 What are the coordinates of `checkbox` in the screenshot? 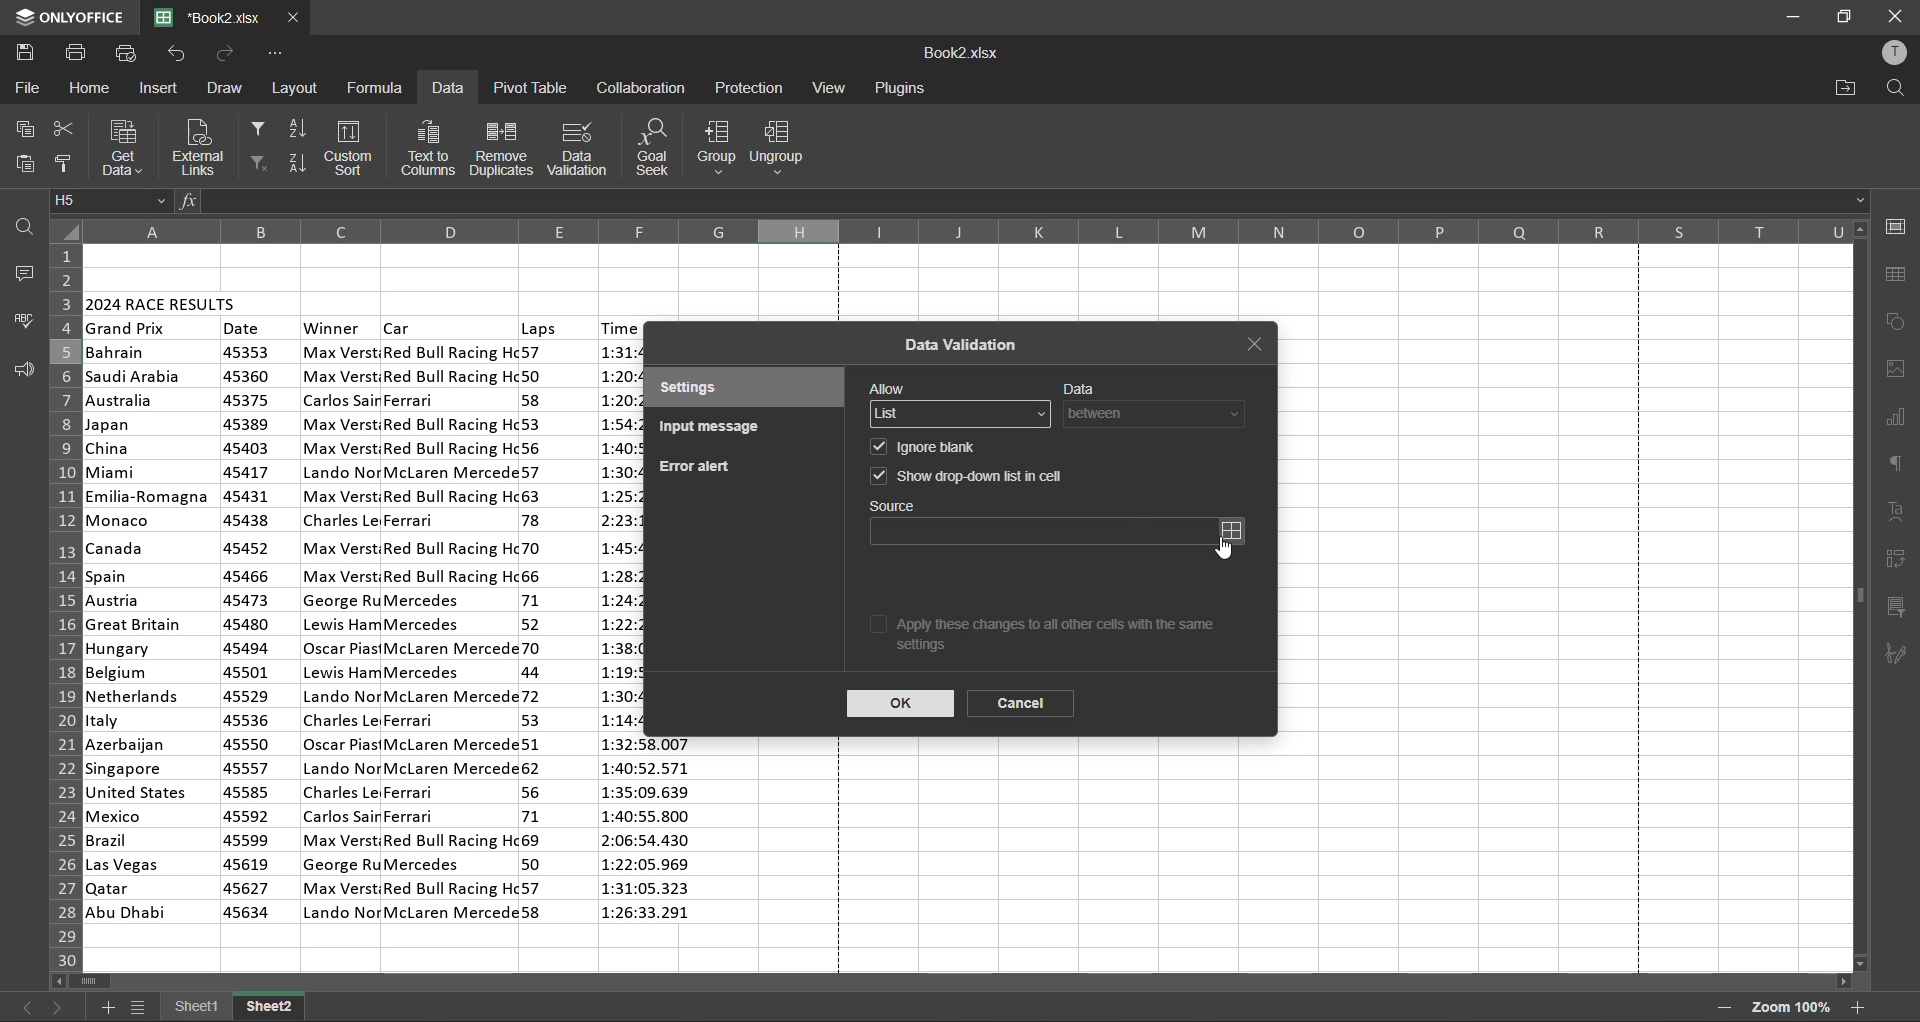 It's located at (875, 448).